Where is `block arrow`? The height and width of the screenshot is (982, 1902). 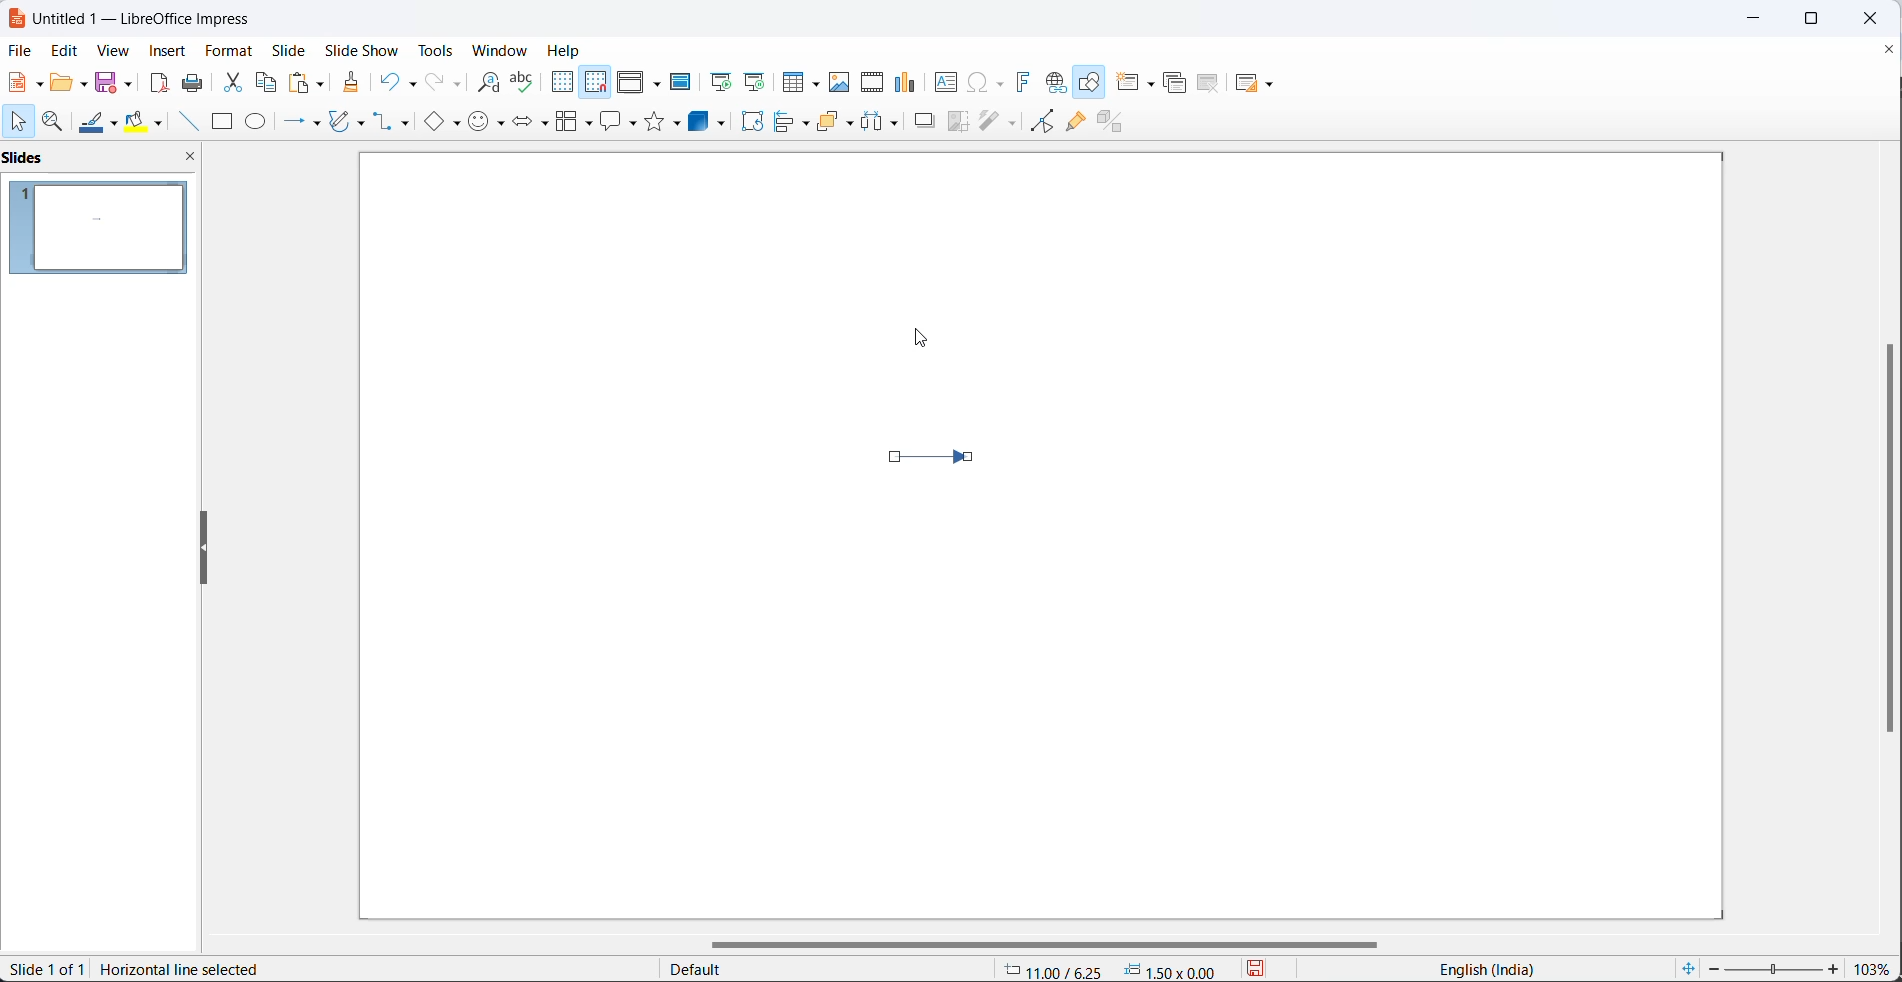
block arrow is located at coordinates (526, 124).